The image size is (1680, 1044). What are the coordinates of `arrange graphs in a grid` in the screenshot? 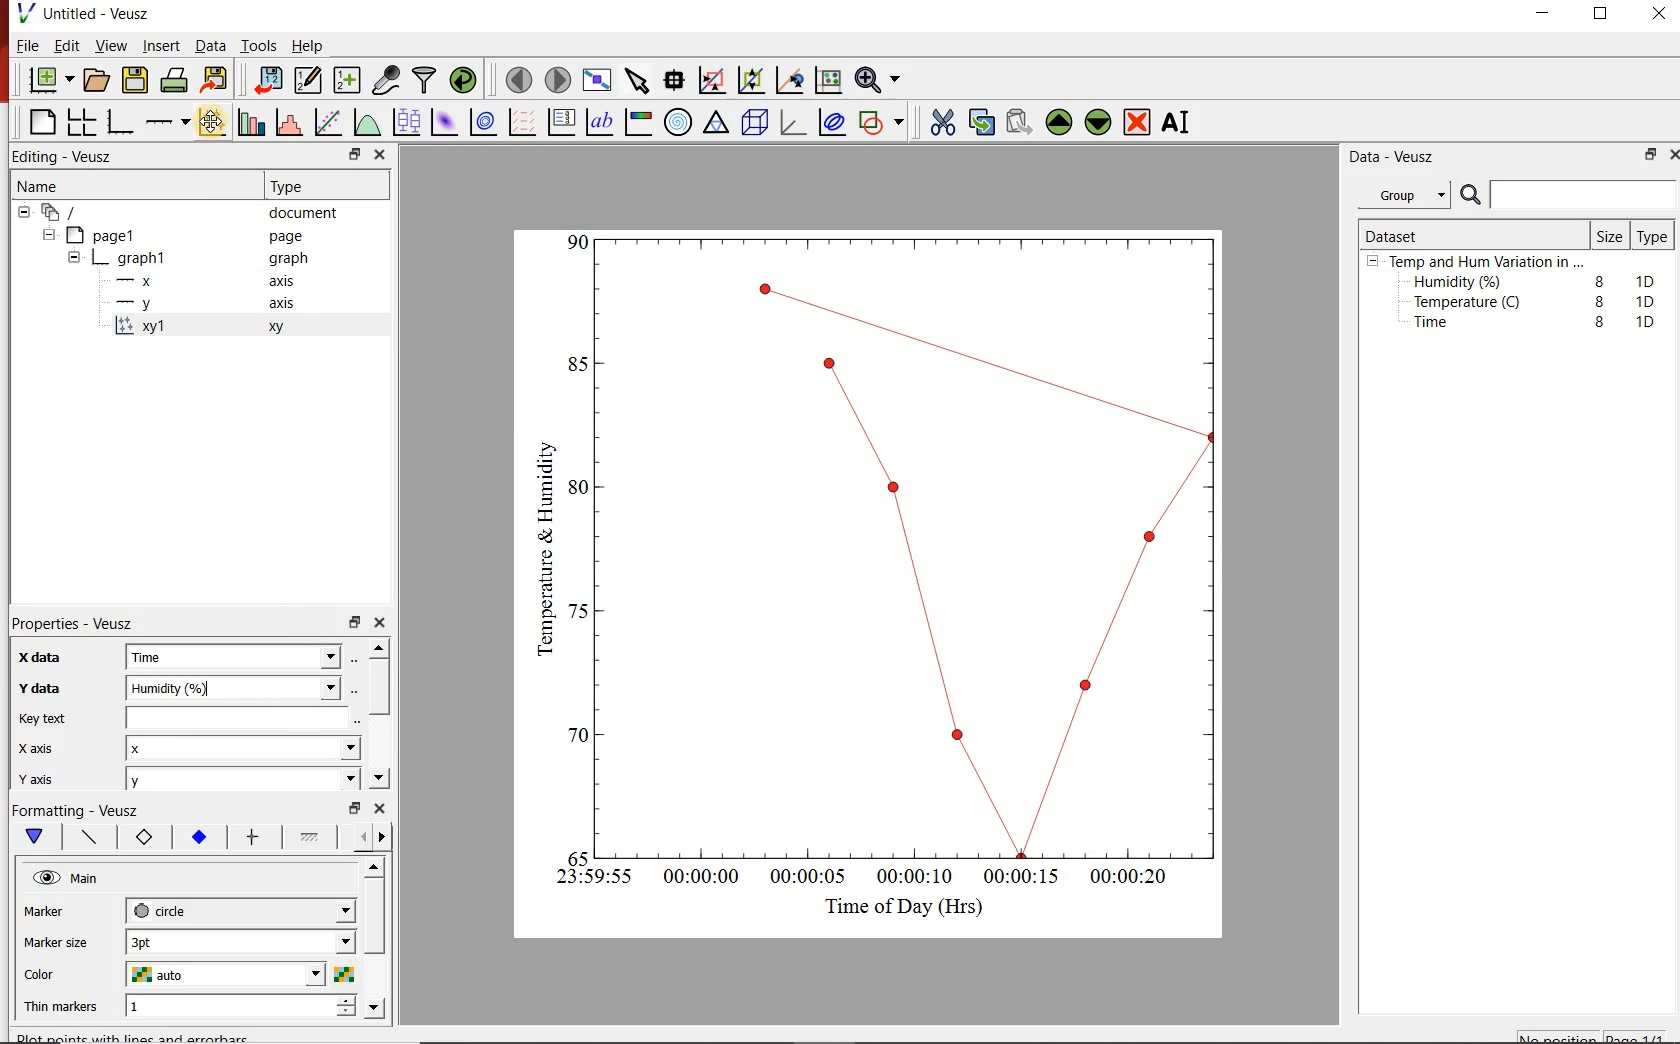 It's located at (84, 119).